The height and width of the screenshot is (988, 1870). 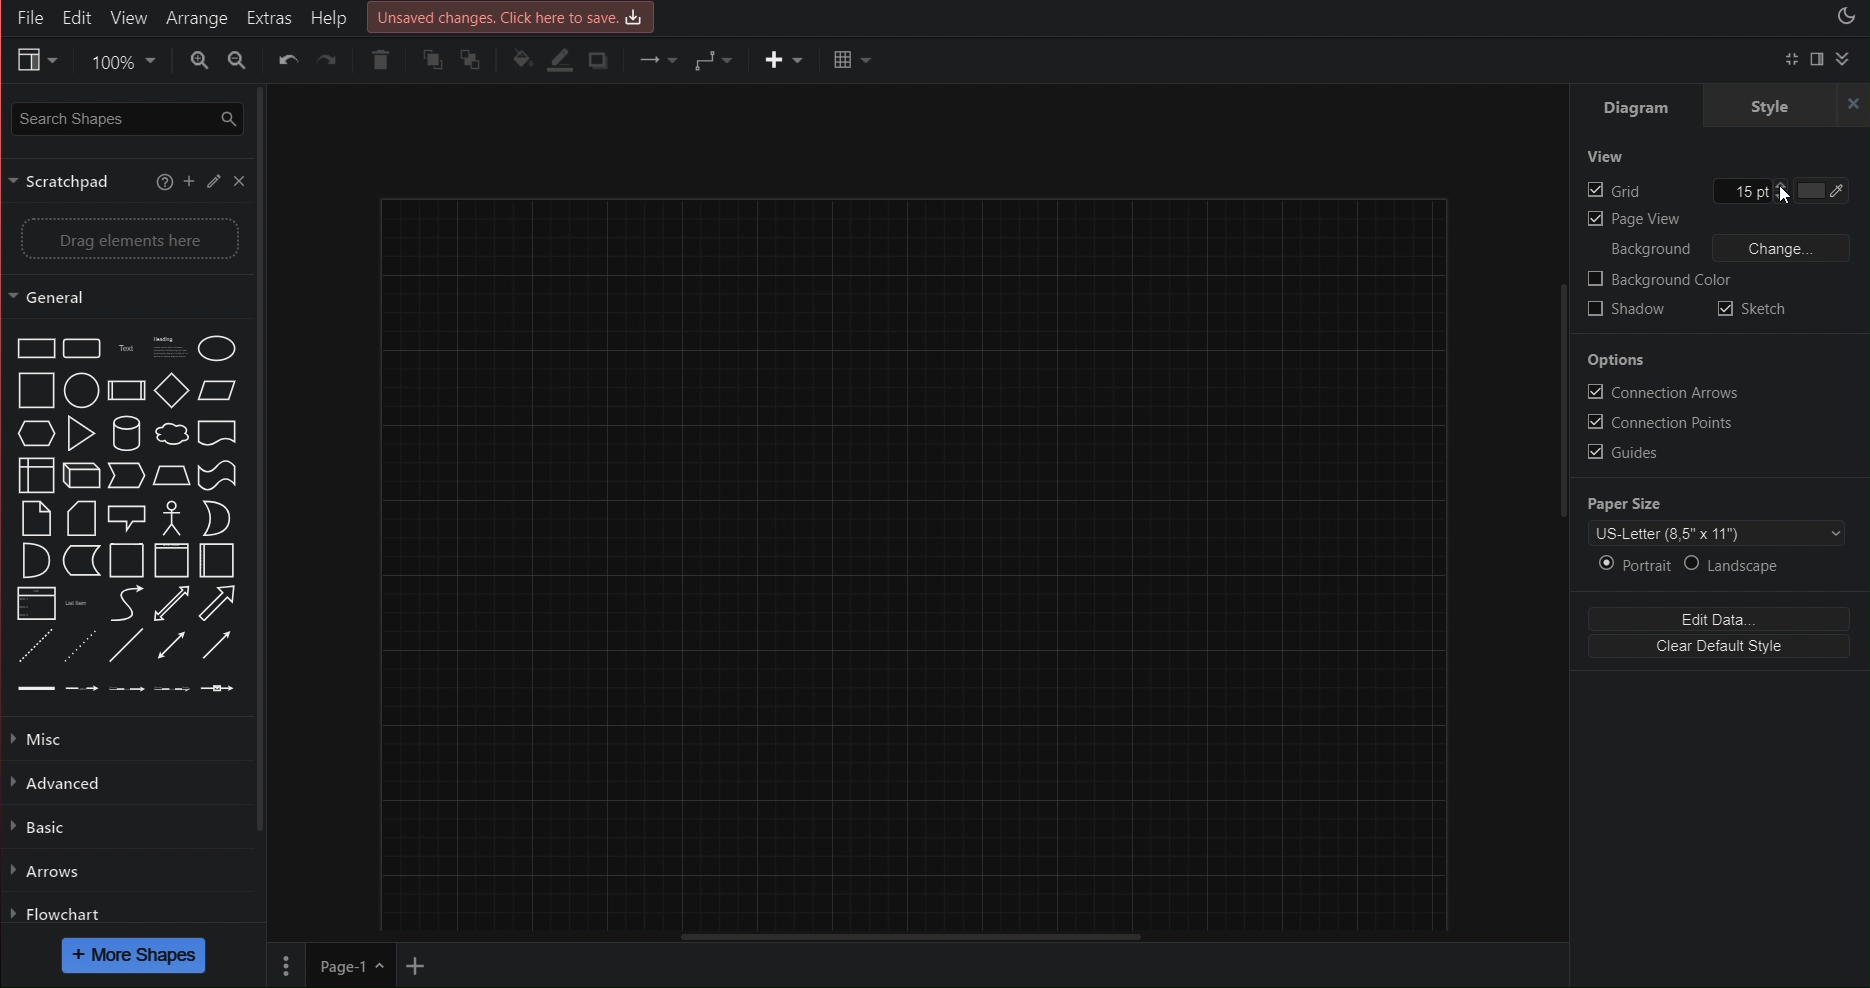 What do you see at coordinates (334, 16) in the screenshot?
I see `Help` at bounding box center [334, 16].